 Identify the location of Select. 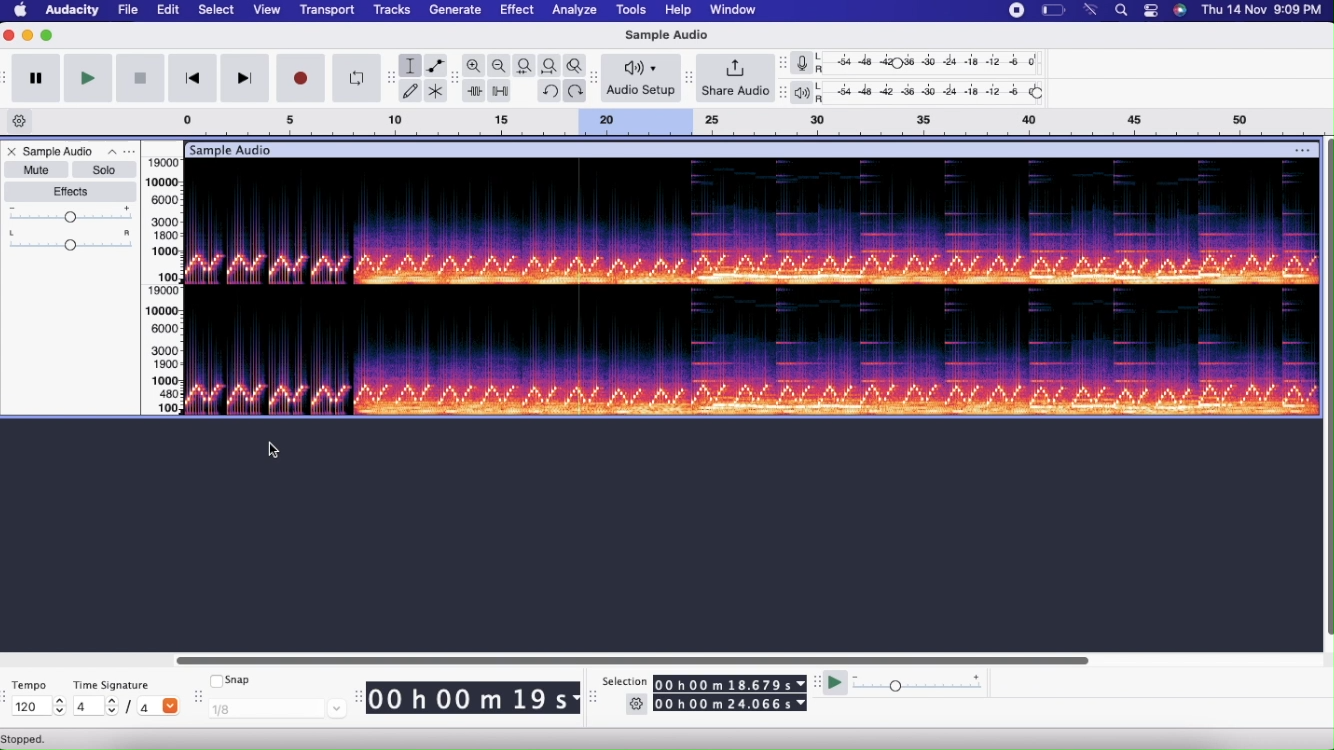
(219, 10).